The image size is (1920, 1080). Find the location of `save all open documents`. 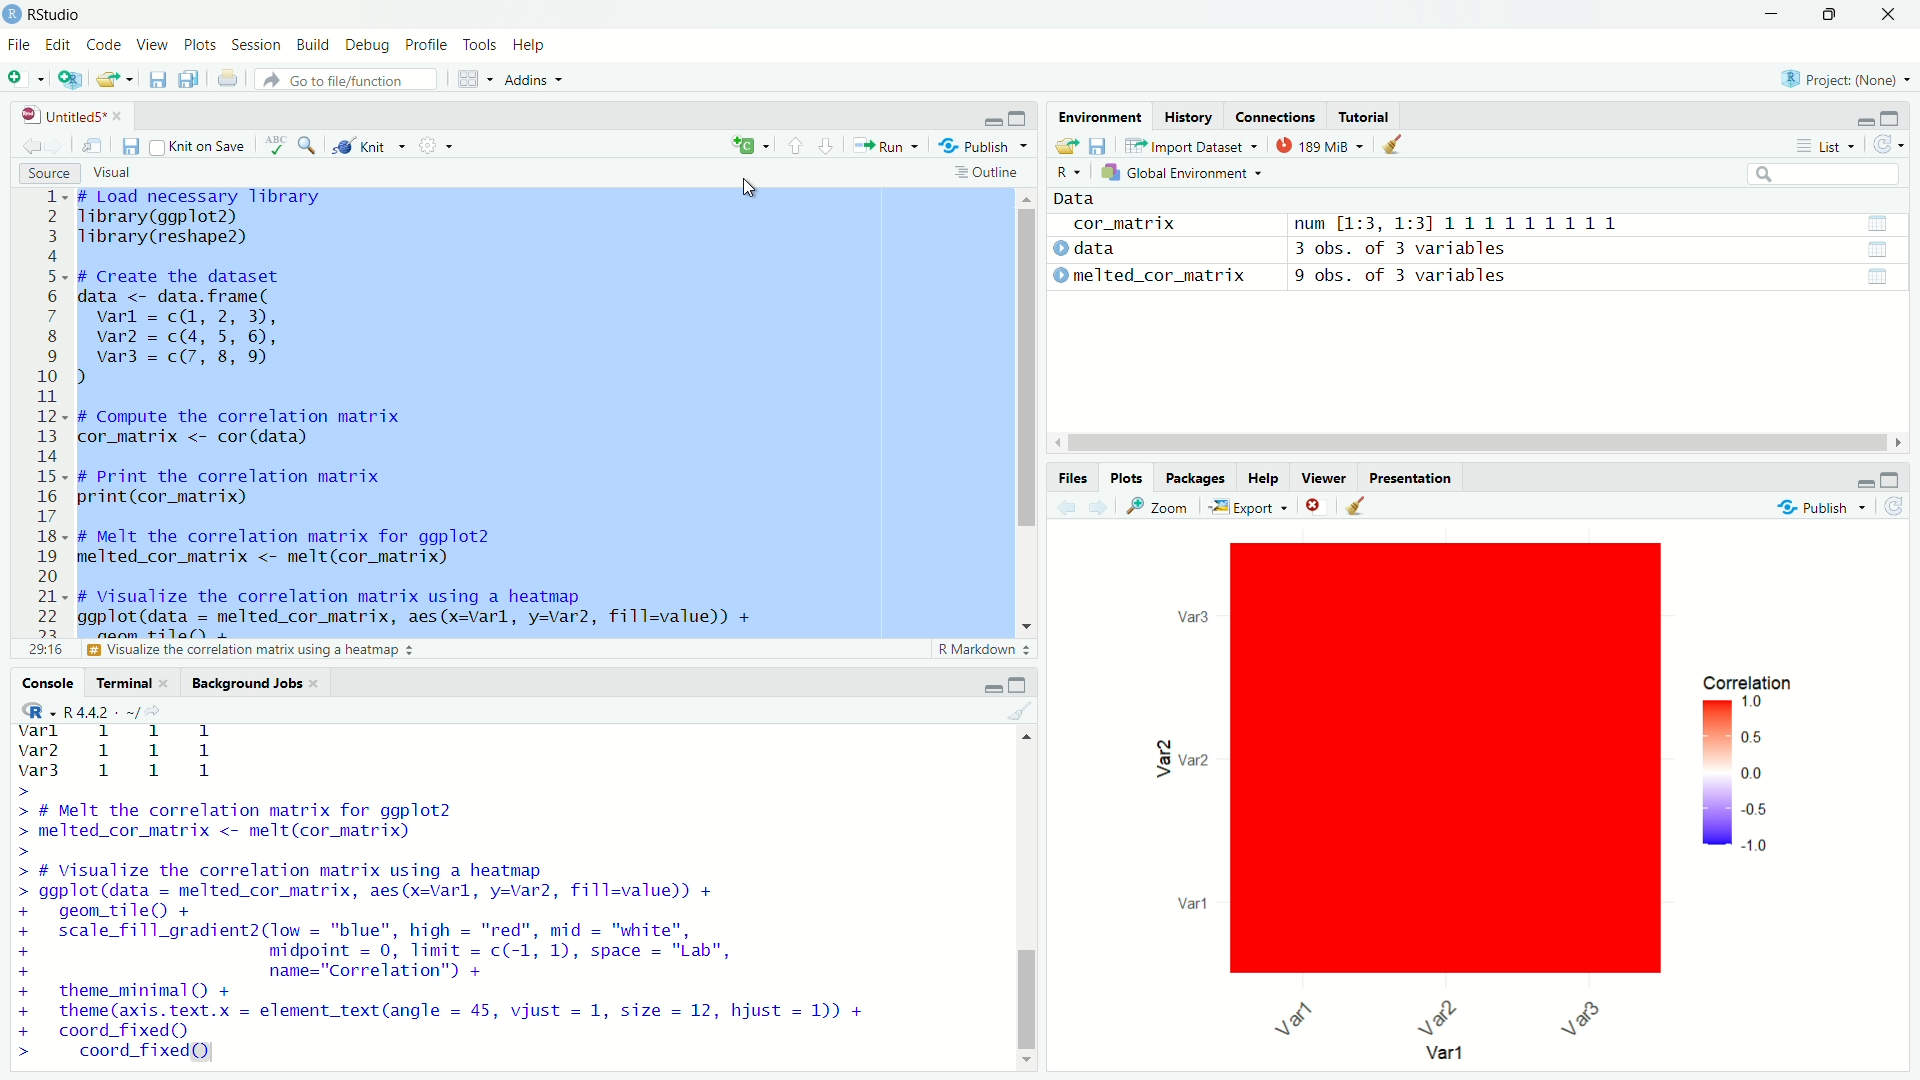

save all open documents is located at coordinates (192, 78).